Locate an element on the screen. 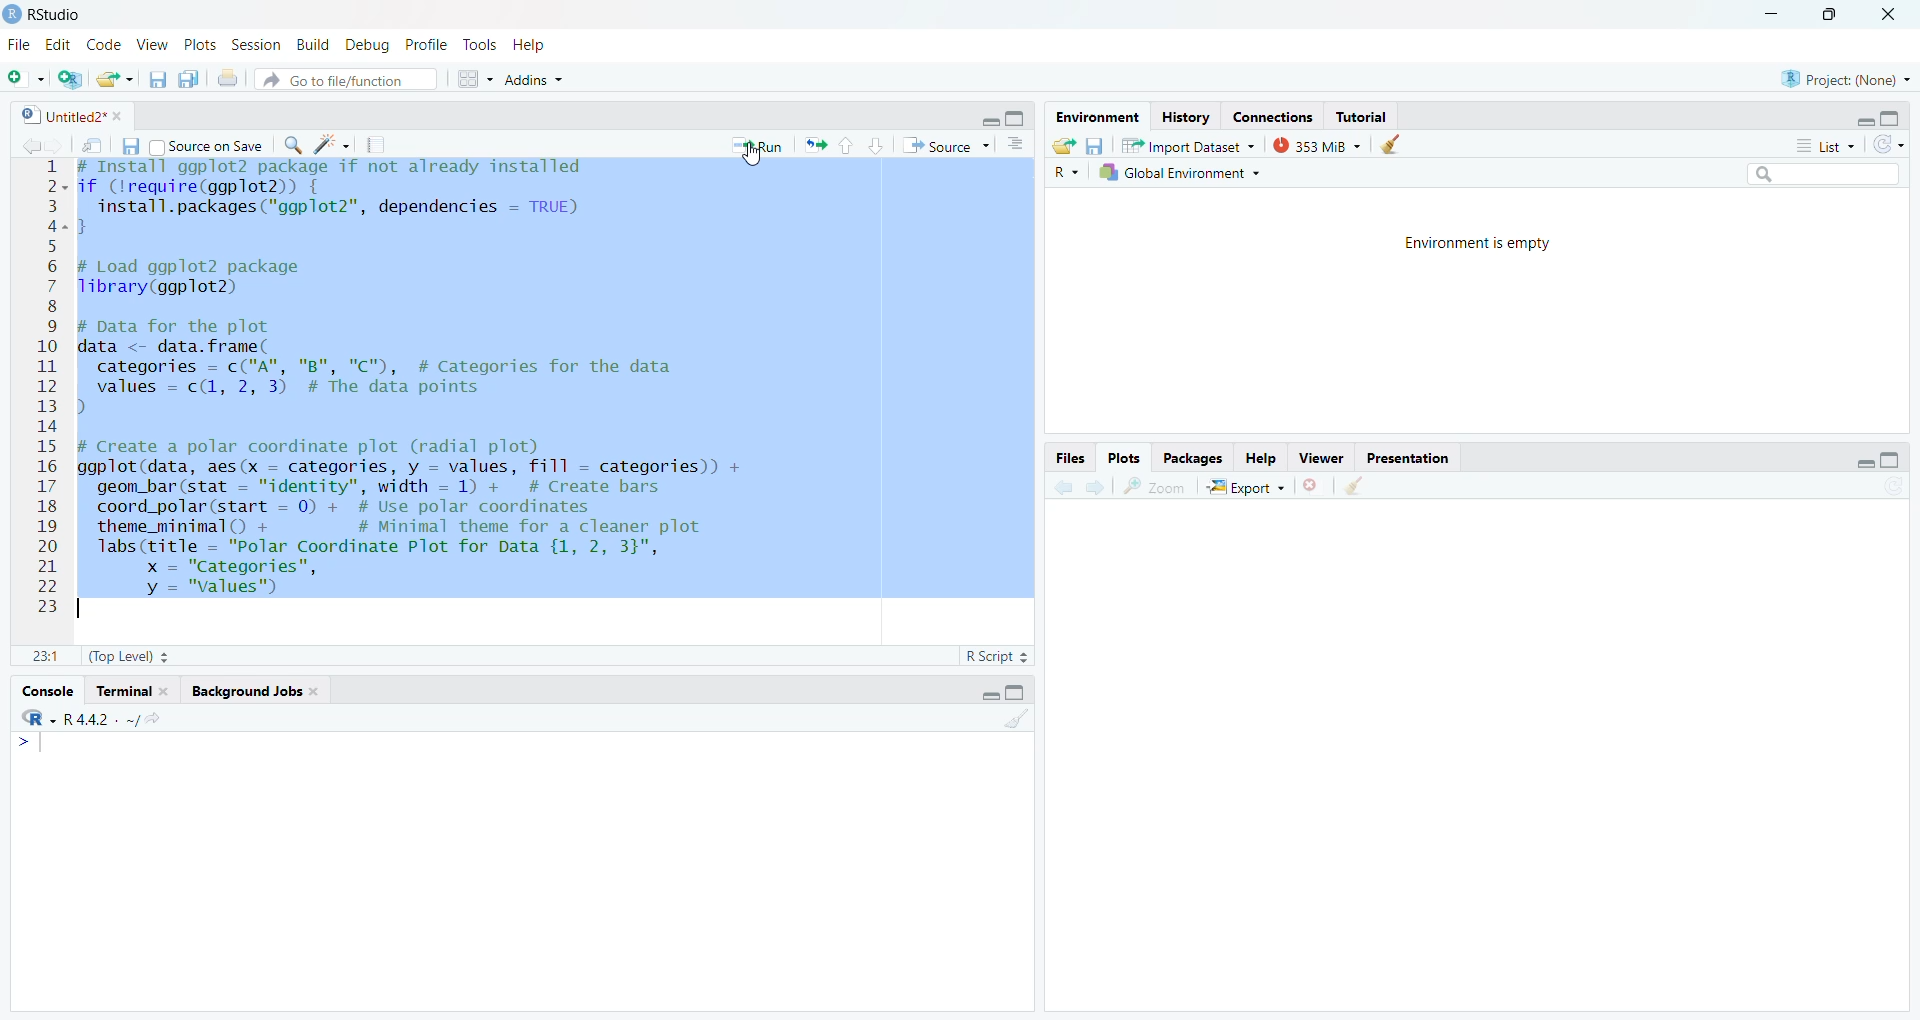 The height and width of the screenshot is (1020, 1920).  353 MB ~ is located at coordinates (1316, 146).